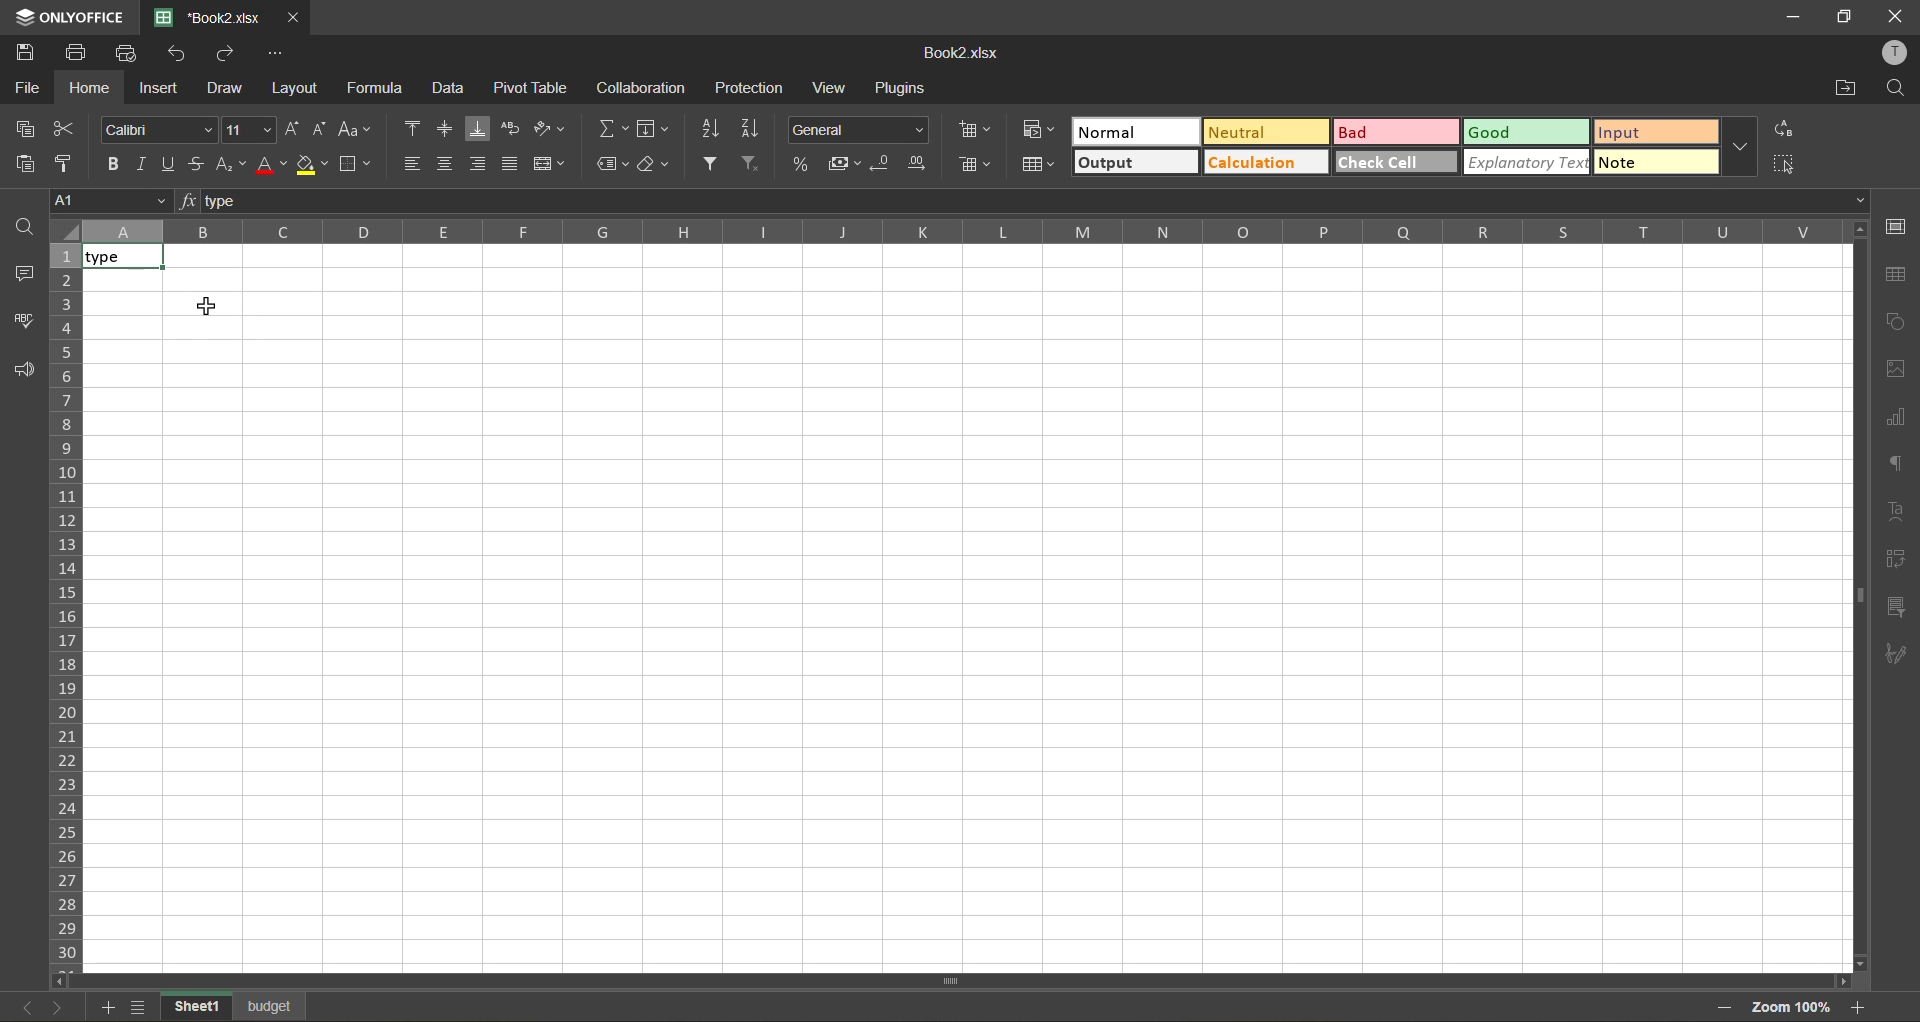 This screenshot has width=1920, height=1022. Describe the element at coordinates (104, 1007) in the screenshot. I see `insert sheet` at that location.